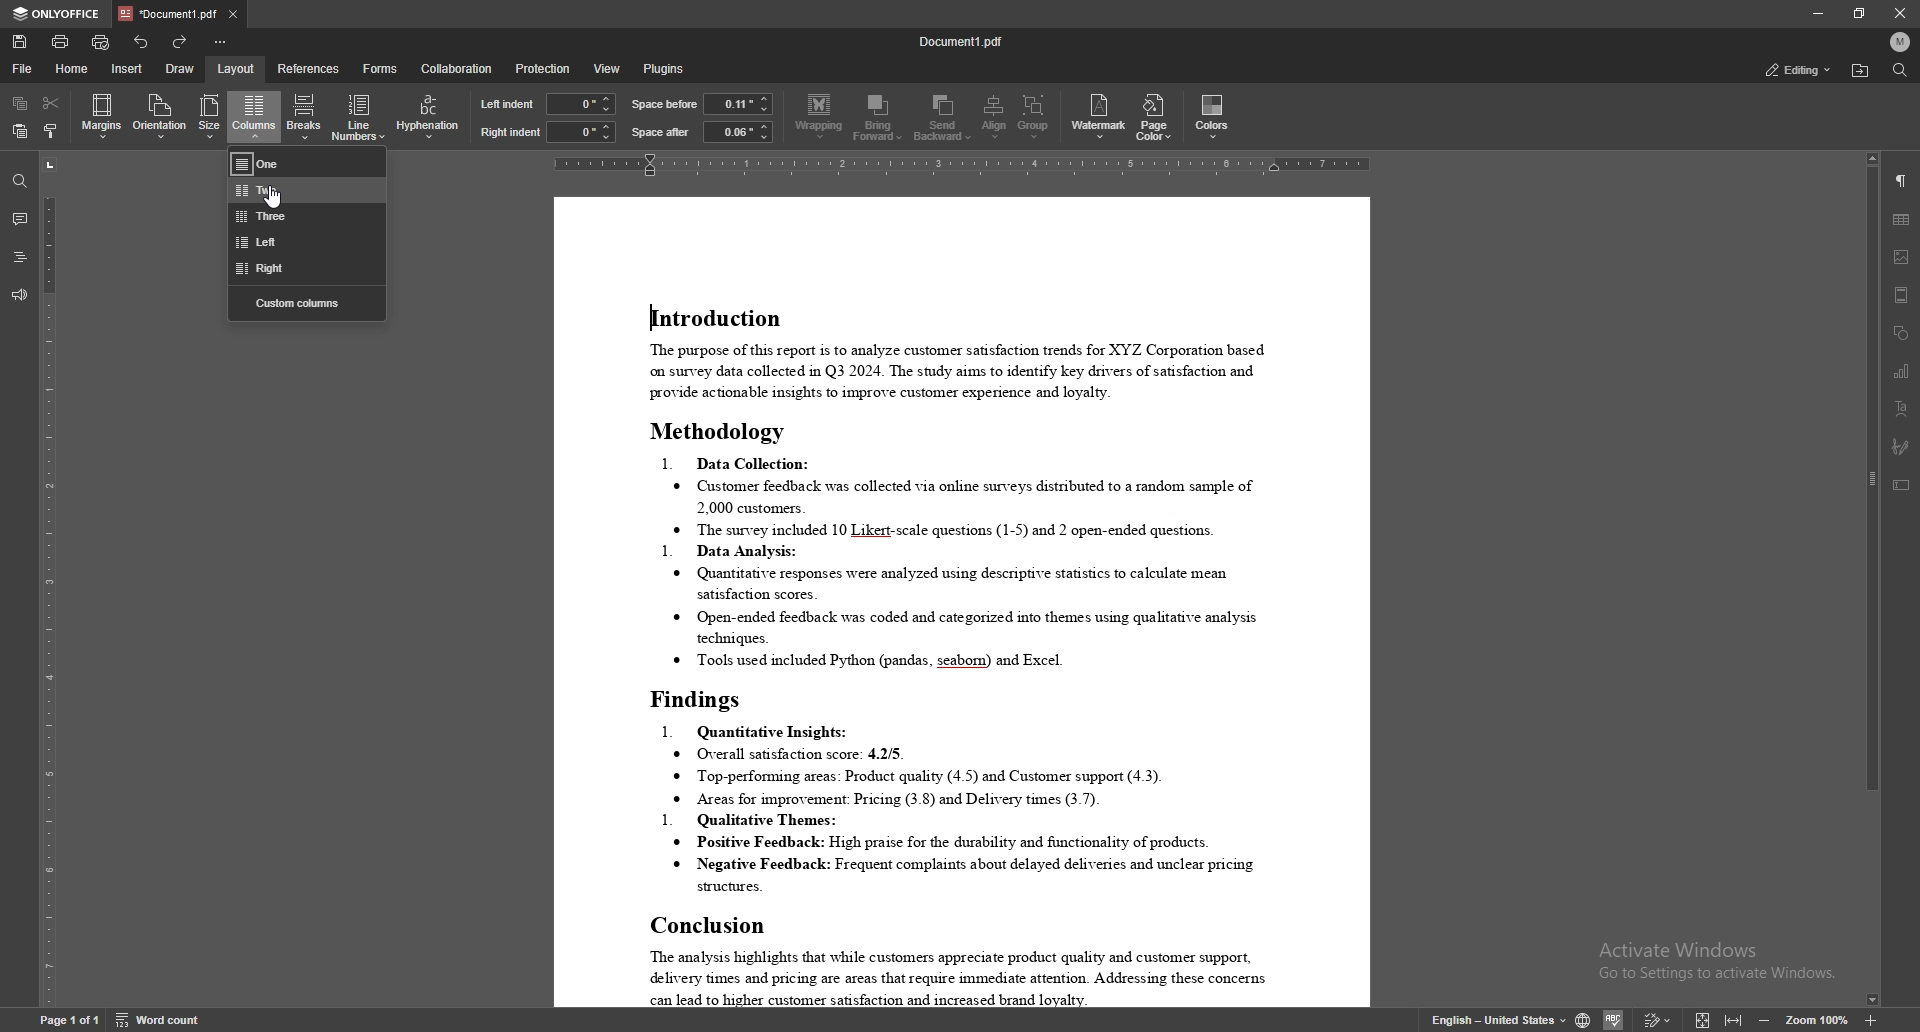 This screenshot has height=1032, width=1920. I want to click on home, so click(73, 68).